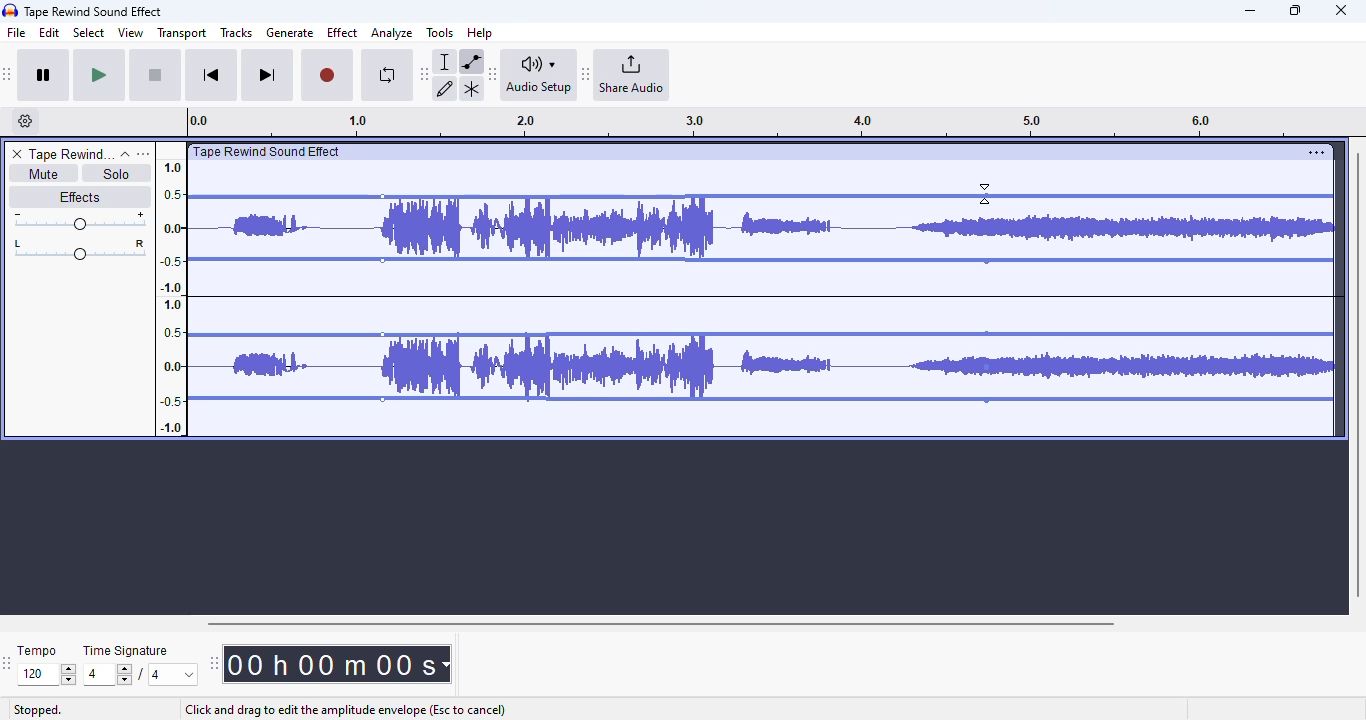  Describe the element at coordinates (586, 75) in the screenshot. I see `Move audacity share audio toolbar` at that location.